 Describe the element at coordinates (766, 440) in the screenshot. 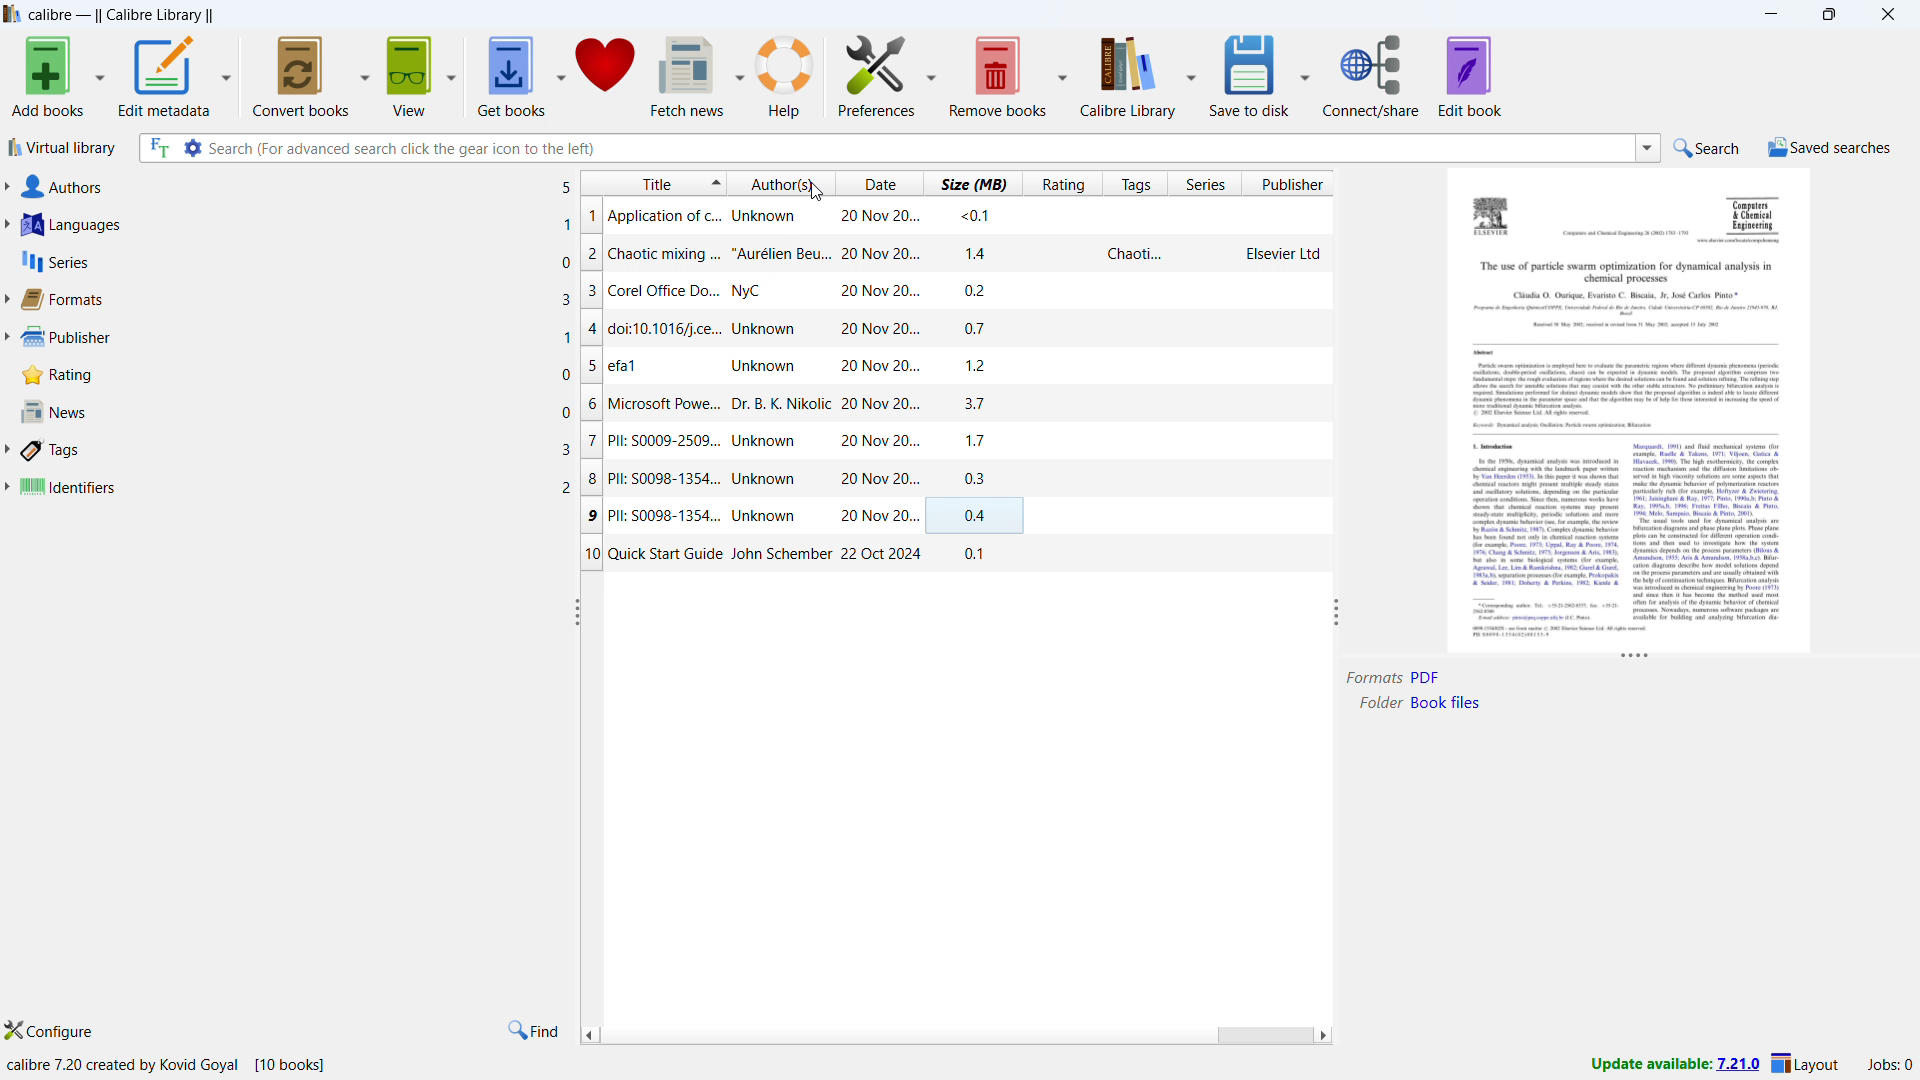

I see `PII: S0009-2509... Unknown 20 Nov 20...` at that location.